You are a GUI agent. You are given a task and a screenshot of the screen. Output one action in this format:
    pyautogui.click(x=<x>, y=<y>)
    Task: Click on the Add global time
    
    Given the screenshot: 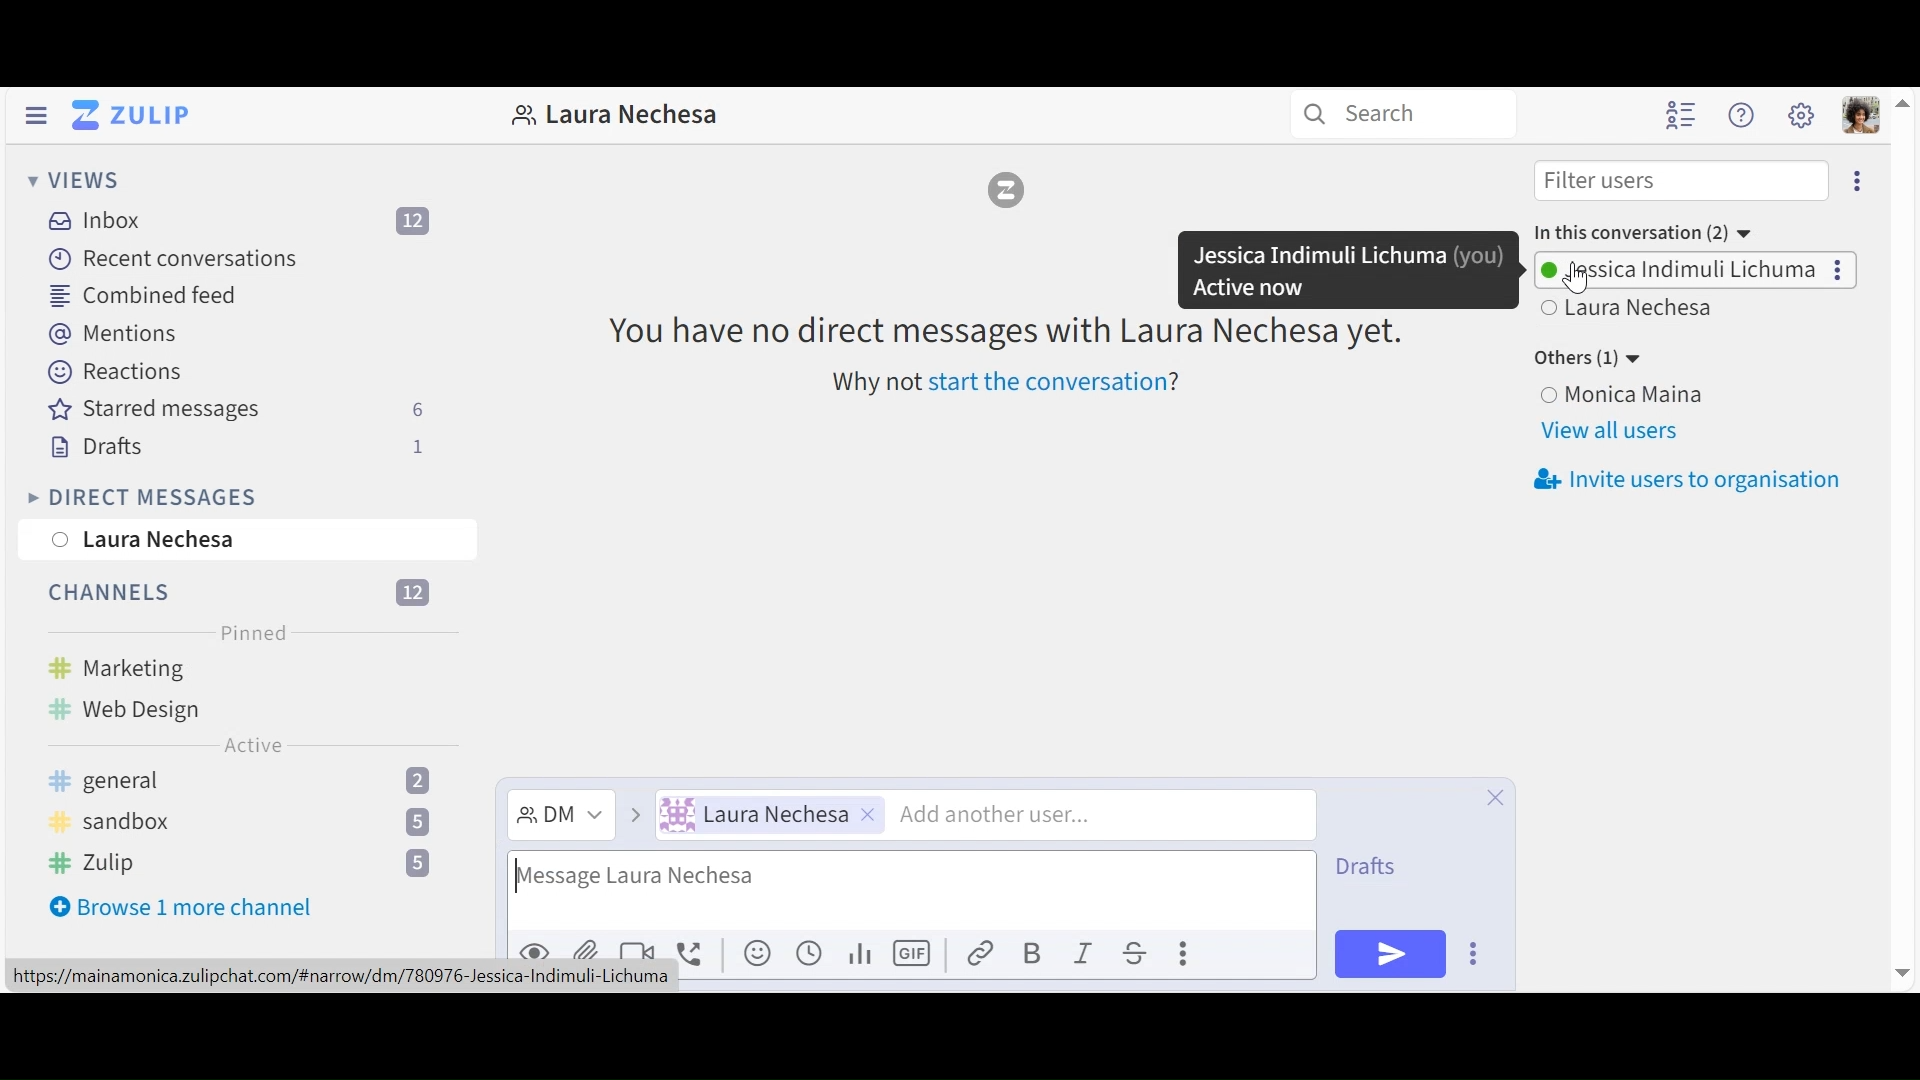 What is the action you would take?
    pyautogui.click(x=814, y=953)
    